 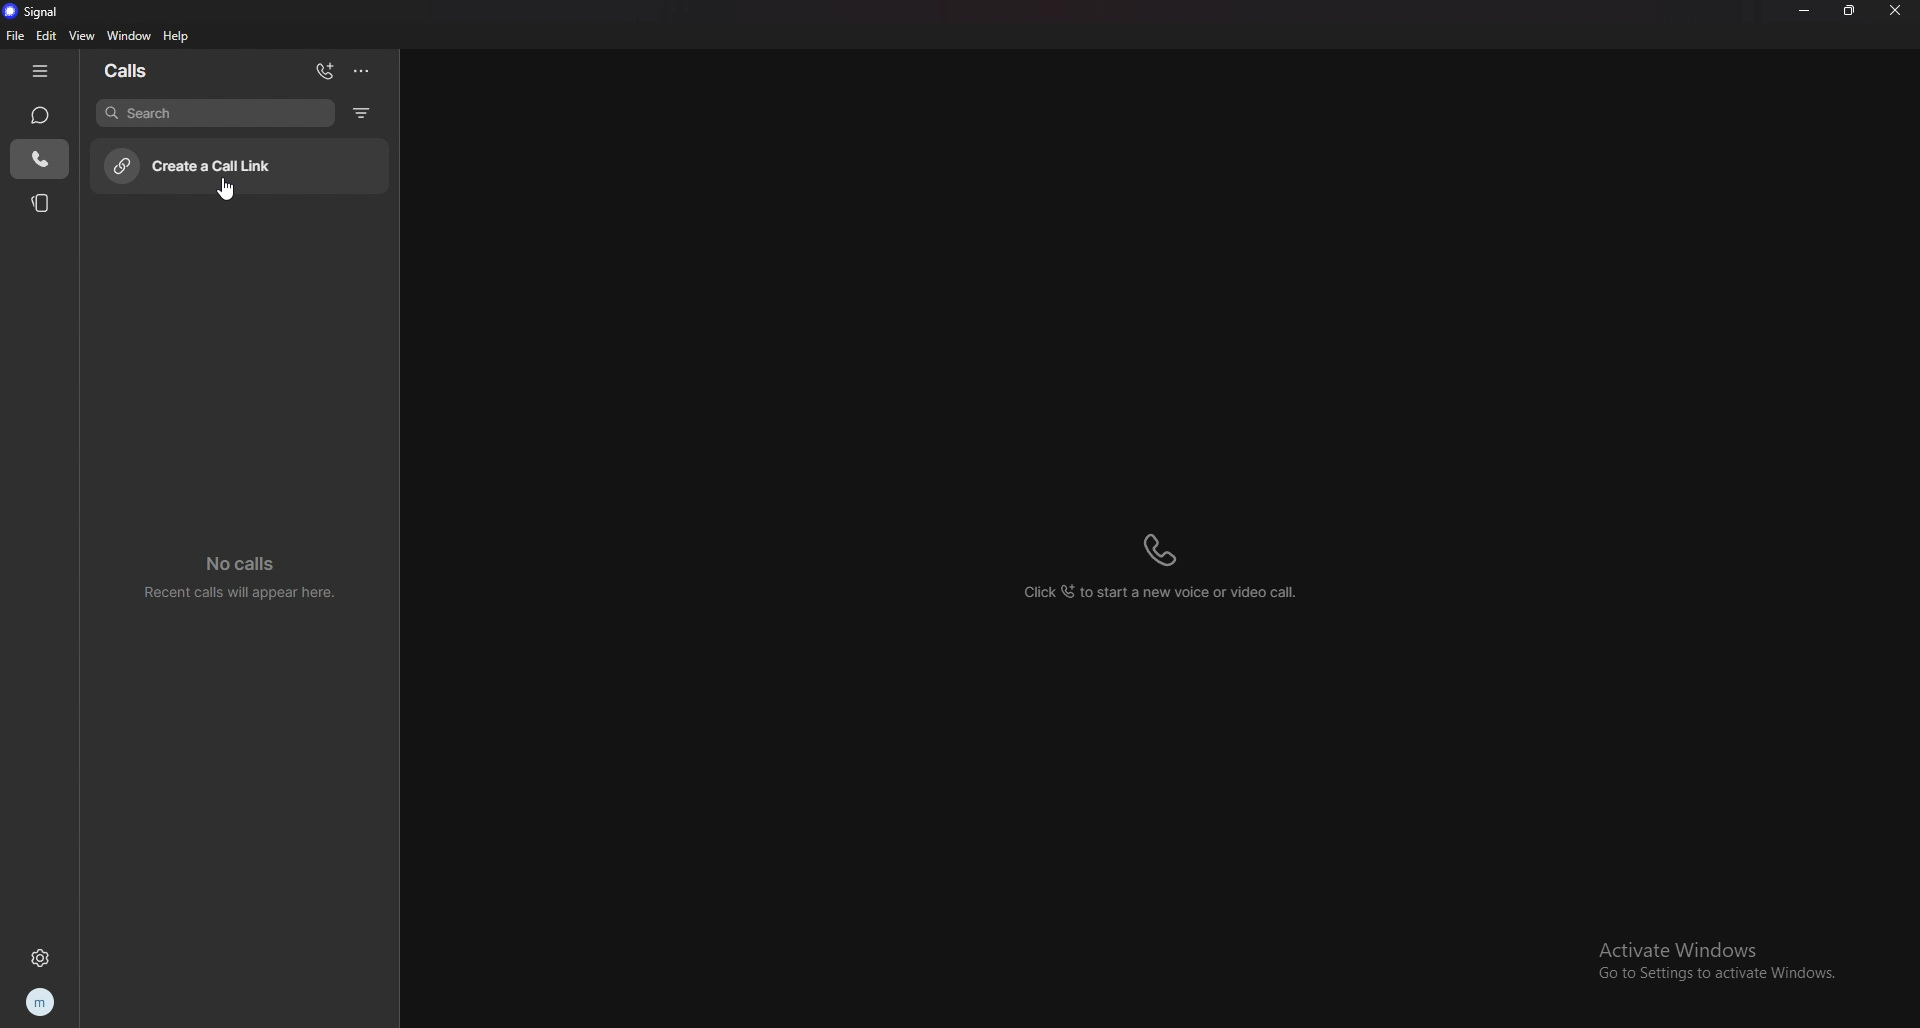 I want to click on resize, so click(x=1849, y=11).